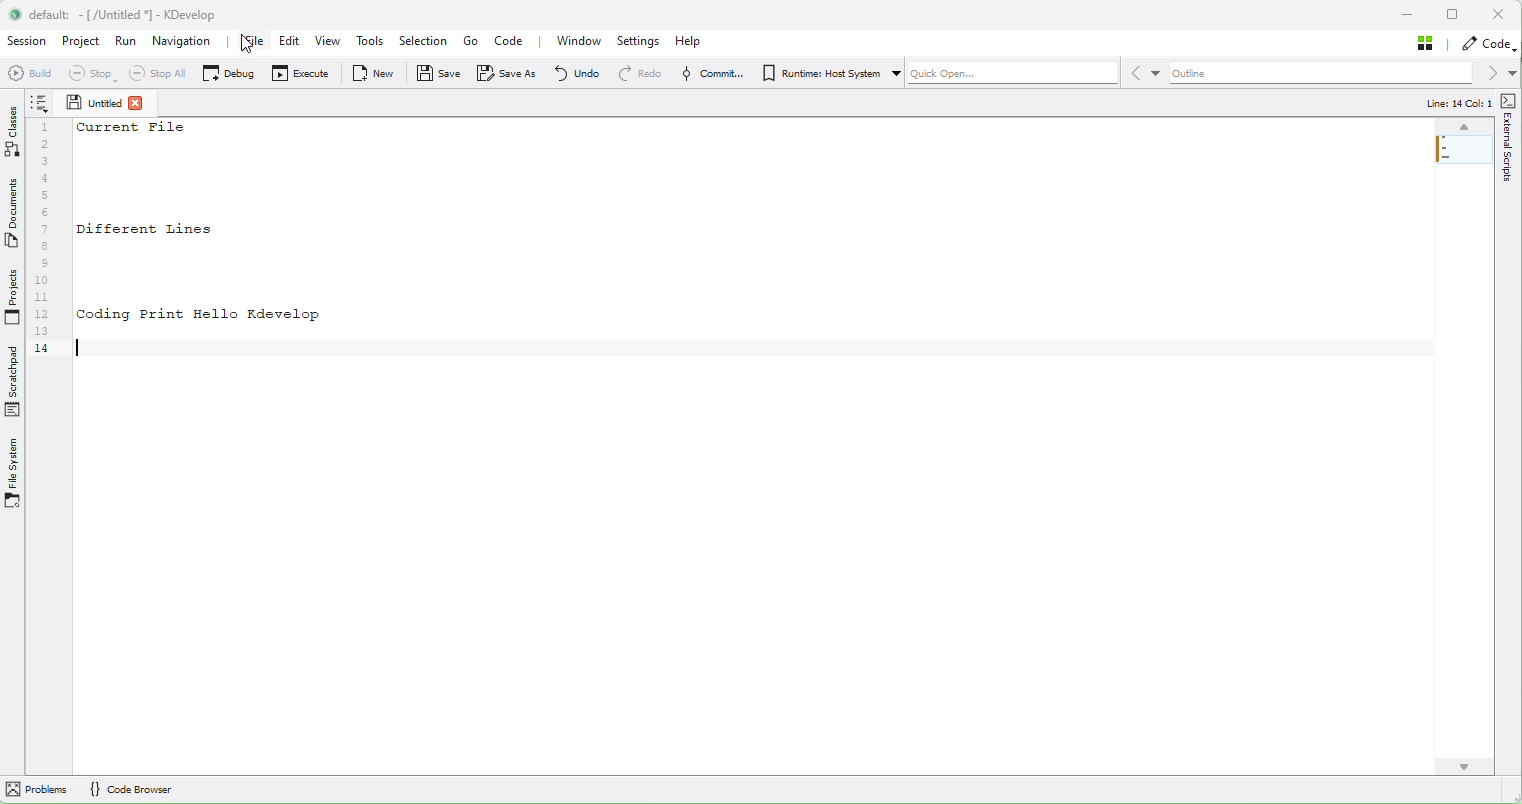 This screenshot has width=1522, height=804. What do you see at coordinates (1488, 45) in the screenshot?
I see `Code` at bounding box center [1488, 45].